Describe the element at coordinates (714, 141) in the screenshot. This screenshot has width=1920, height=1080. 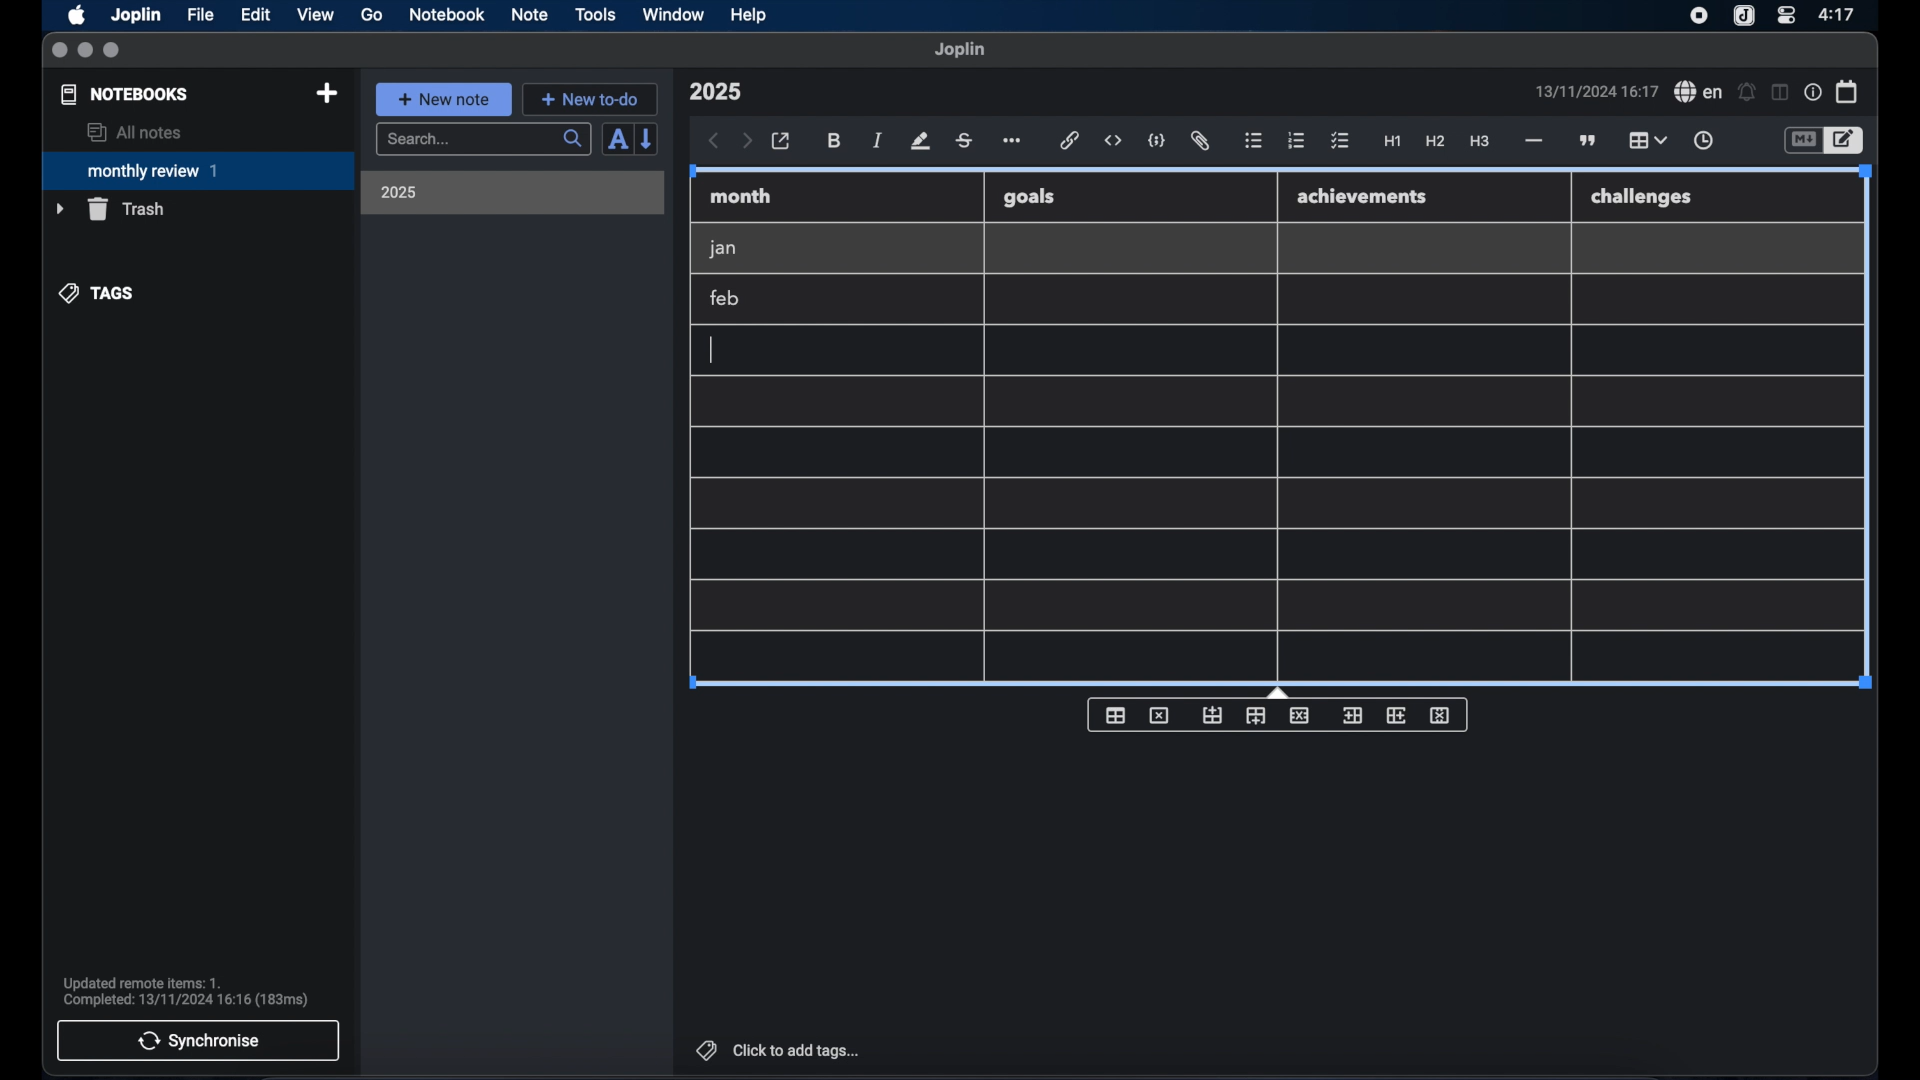
I see `back` at that location.